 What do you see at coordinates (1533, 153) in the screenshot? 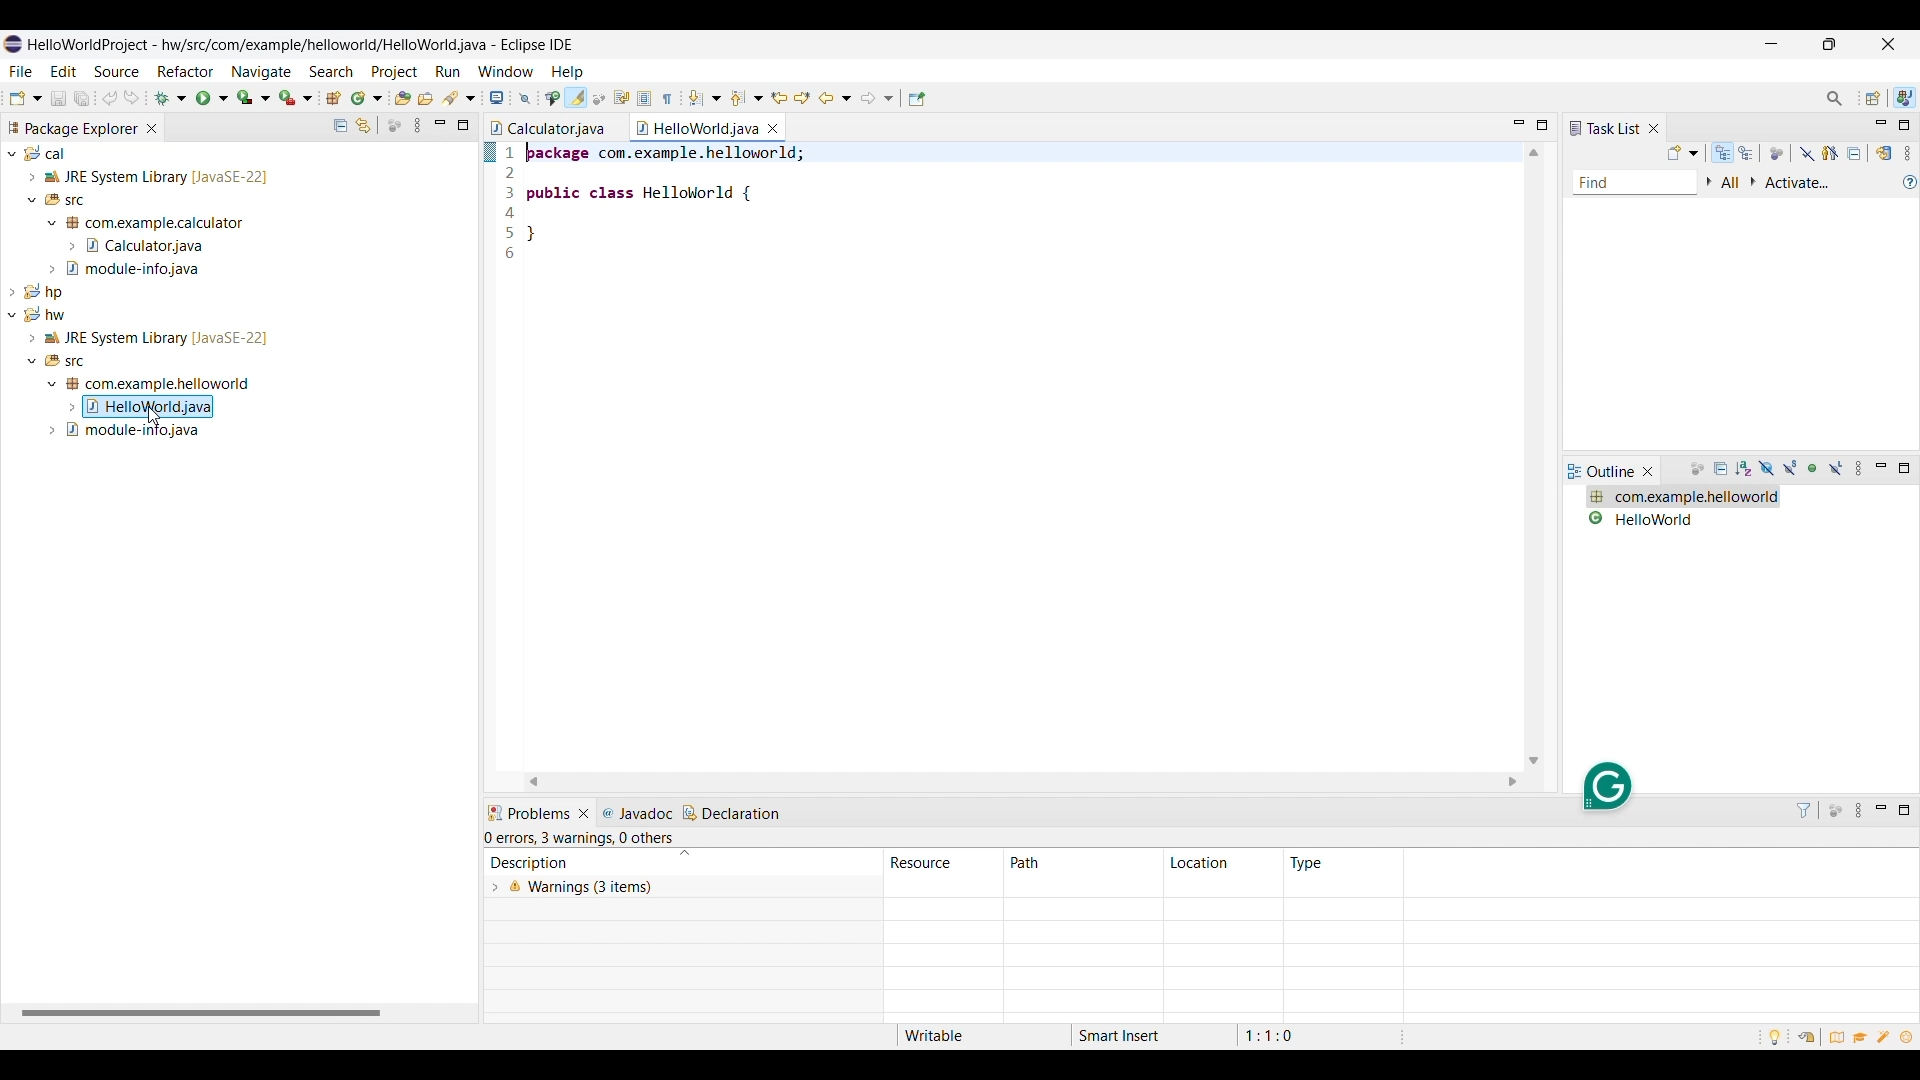
I see `Quick slide to top` at bounding box center [1533, 153].